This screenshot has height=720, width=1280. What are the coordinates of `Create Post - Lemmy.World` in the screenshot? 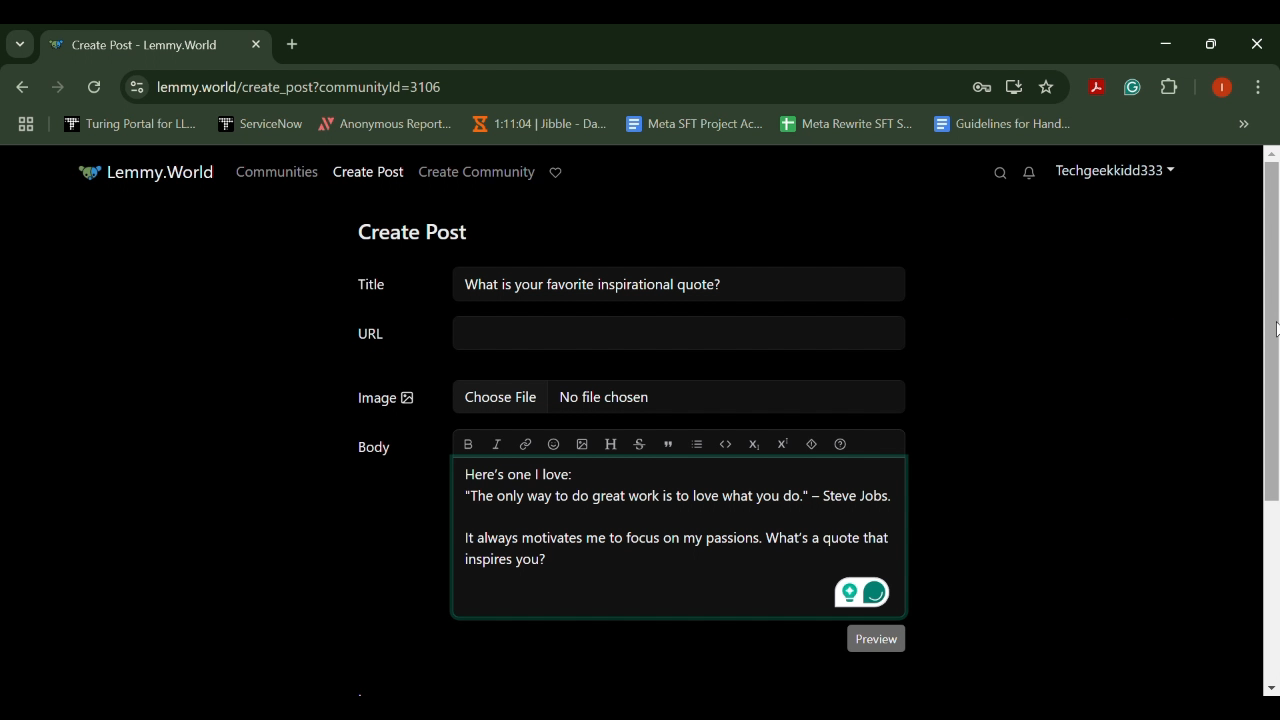 It's located at (138, 46).